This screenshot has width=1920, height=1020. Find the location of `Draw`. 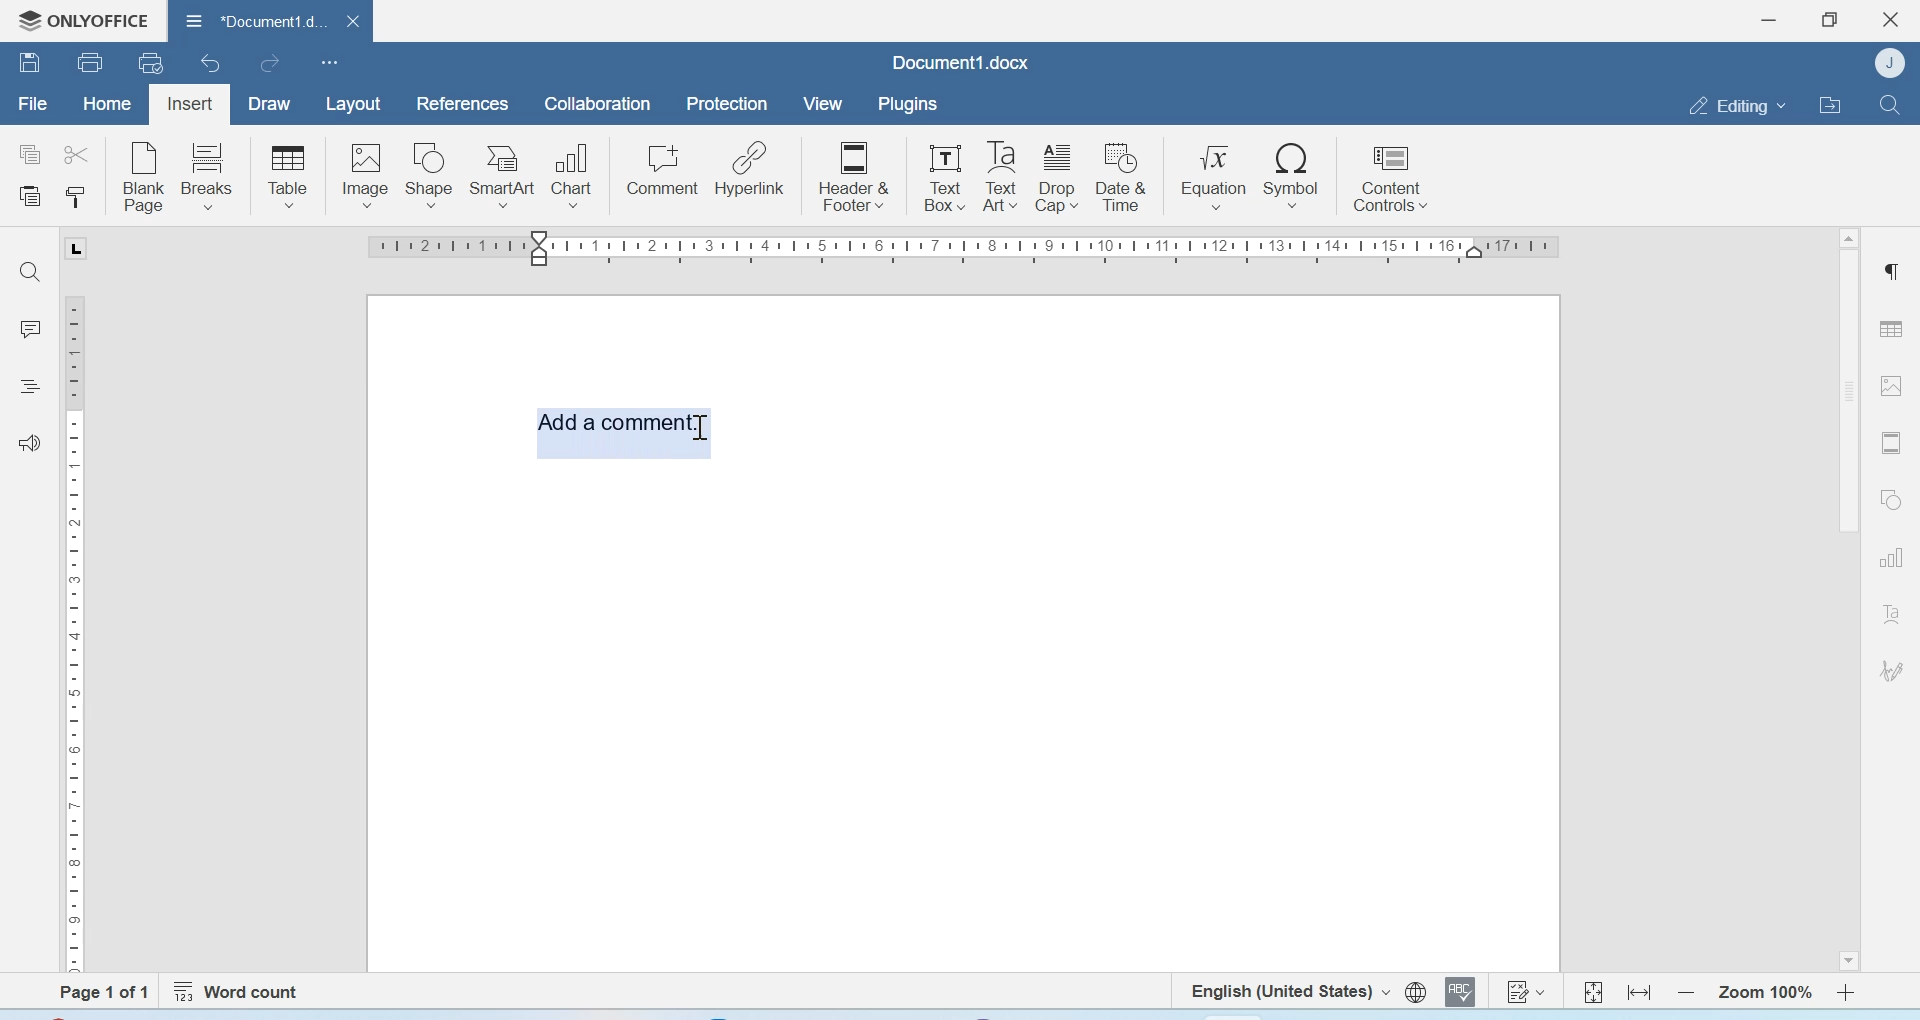

Draw is located at coordinates (270, 105).